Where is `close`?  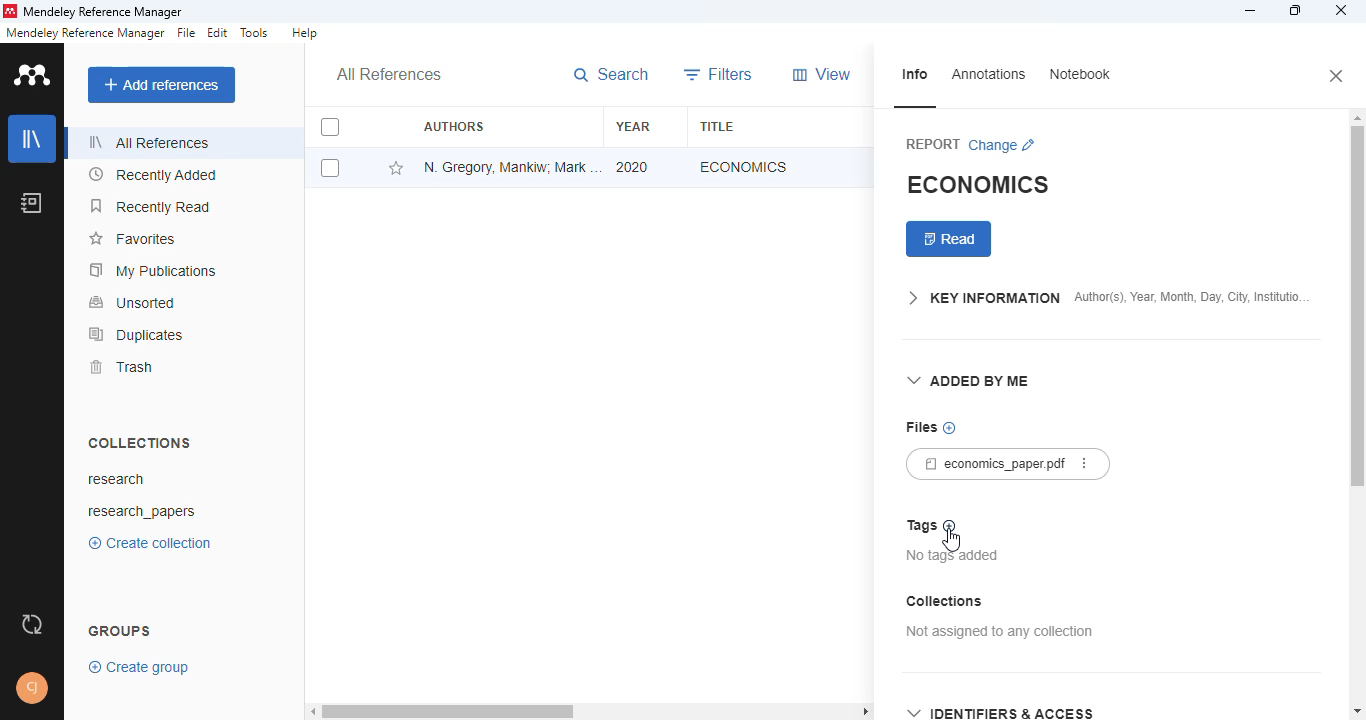
close is located at coordinates (1341, 10).